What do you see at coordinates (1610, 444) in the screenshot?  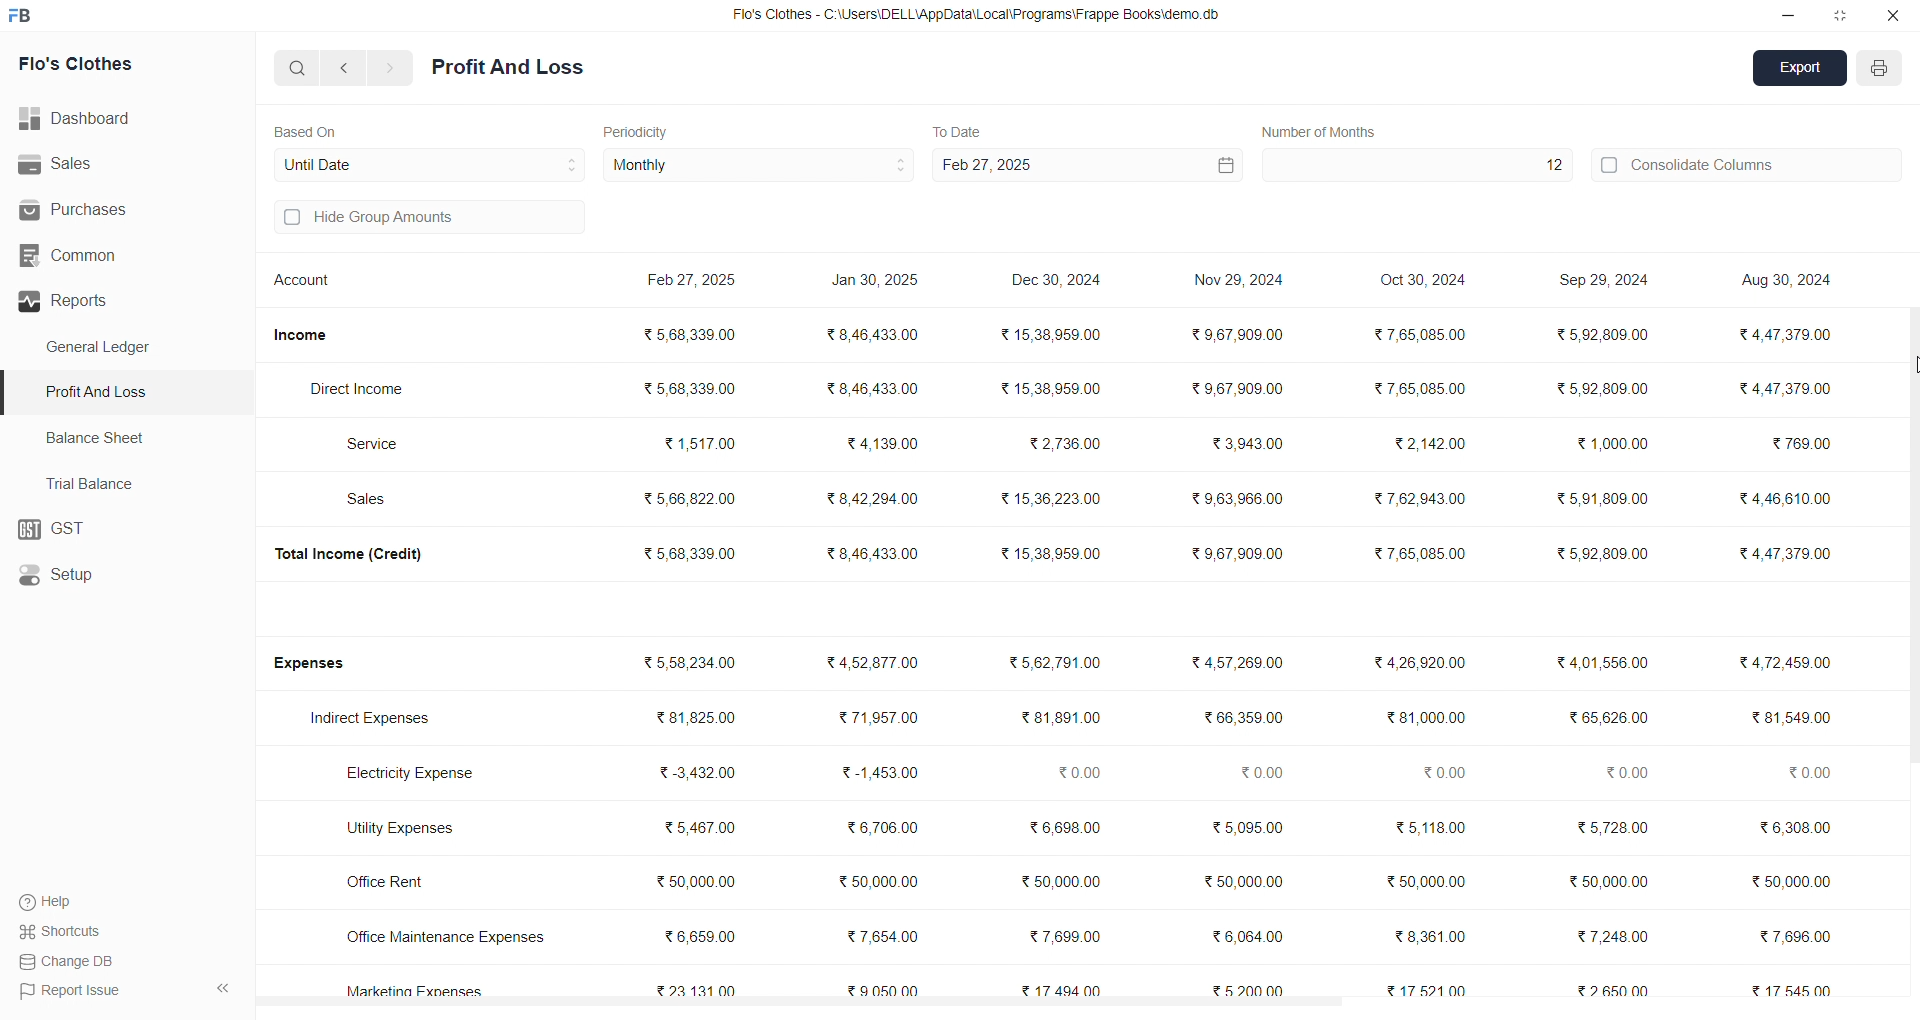 I see `₹ 1,000.00` at bounding box center [1610, 444].